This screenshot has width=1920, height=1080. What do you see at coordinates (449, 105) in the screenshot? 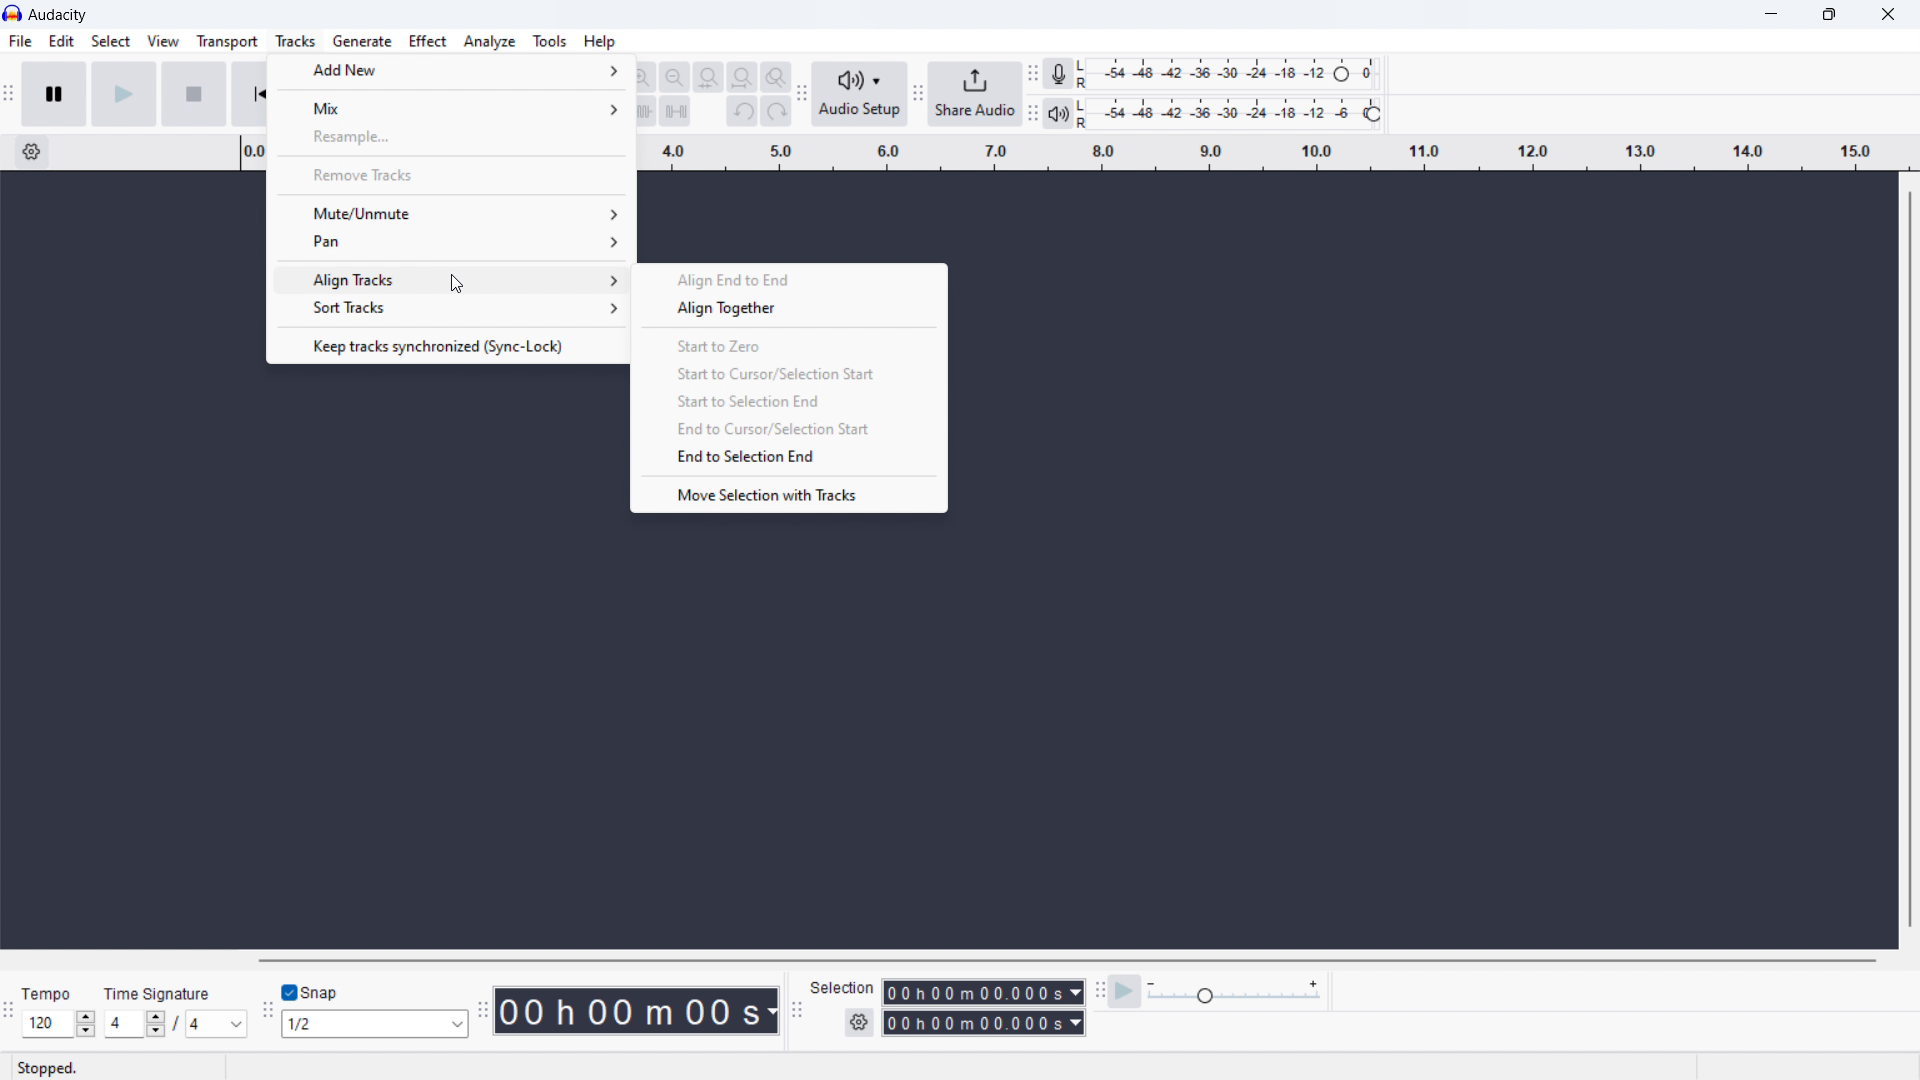
I see `mix` at bounding box center [449, 105].